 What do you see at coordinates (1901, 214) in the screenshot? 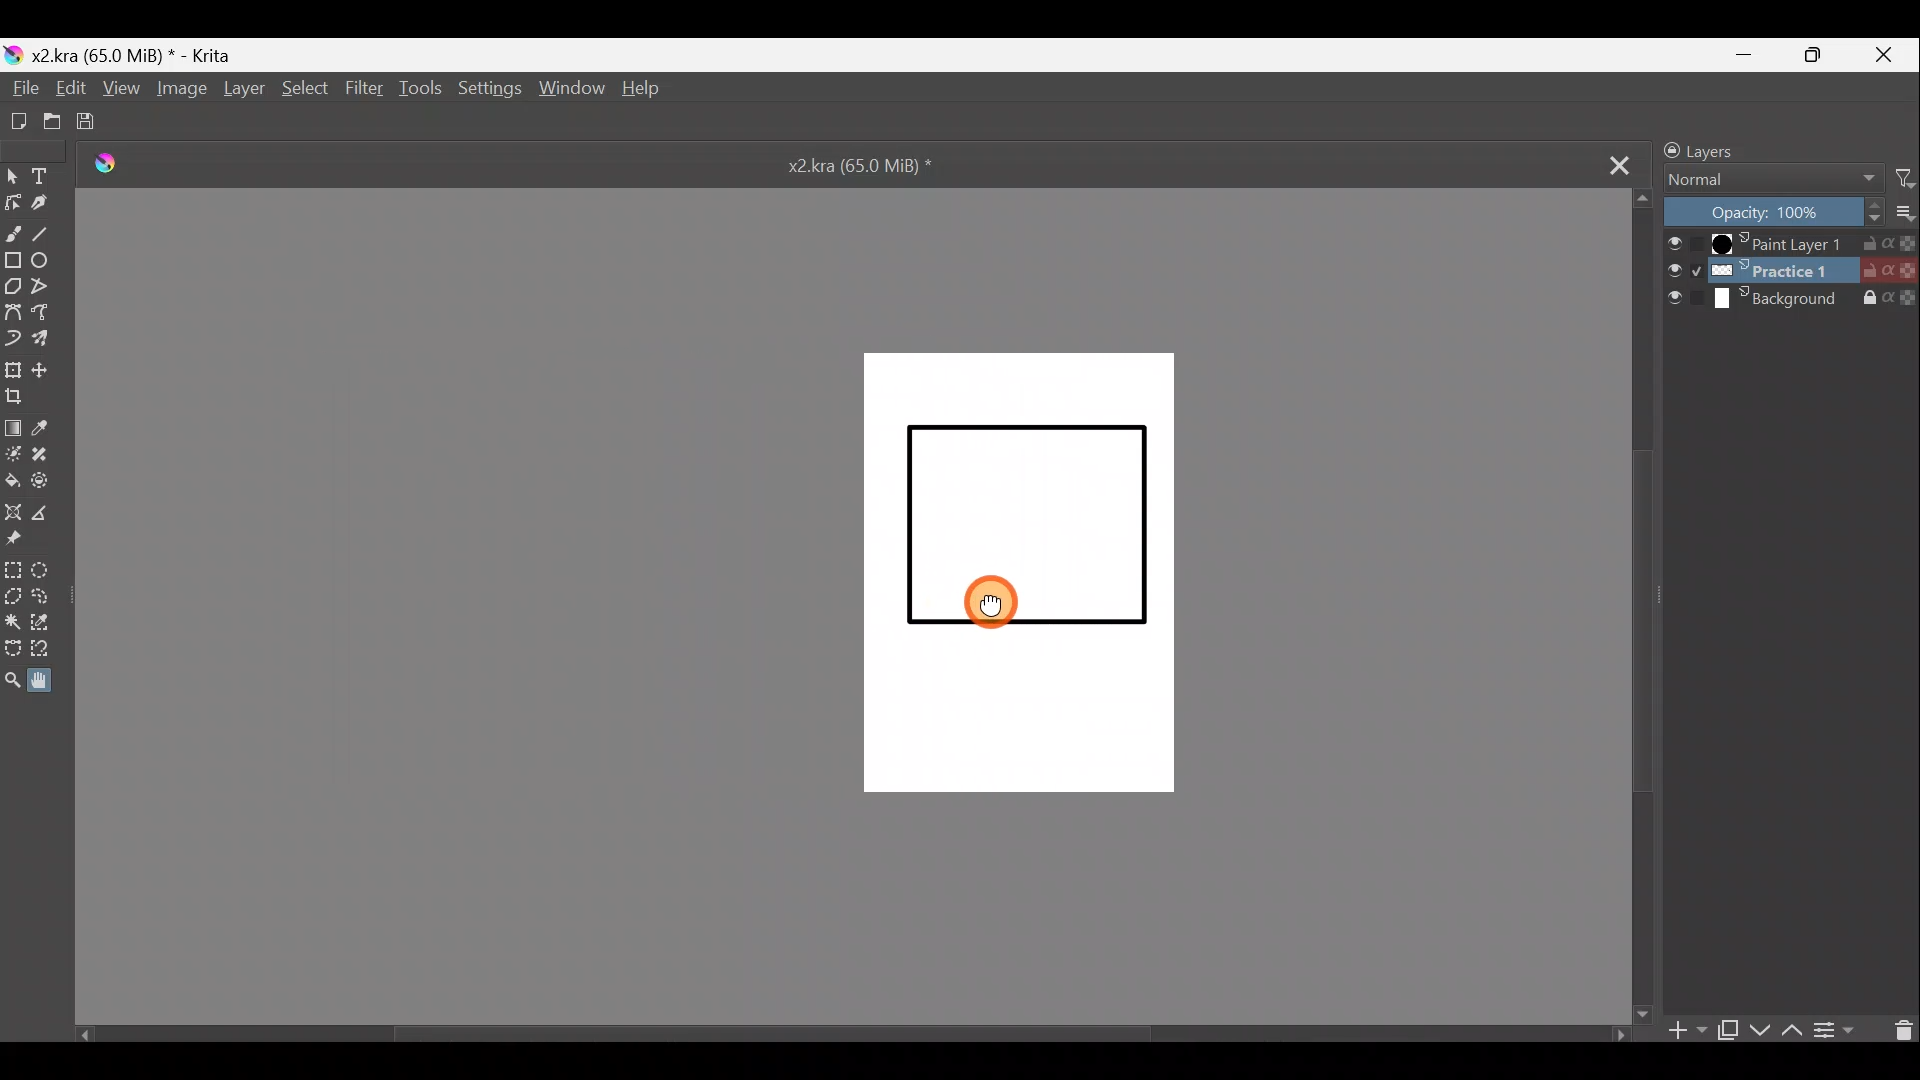
I see `More` at bounding box center [1901, 214].